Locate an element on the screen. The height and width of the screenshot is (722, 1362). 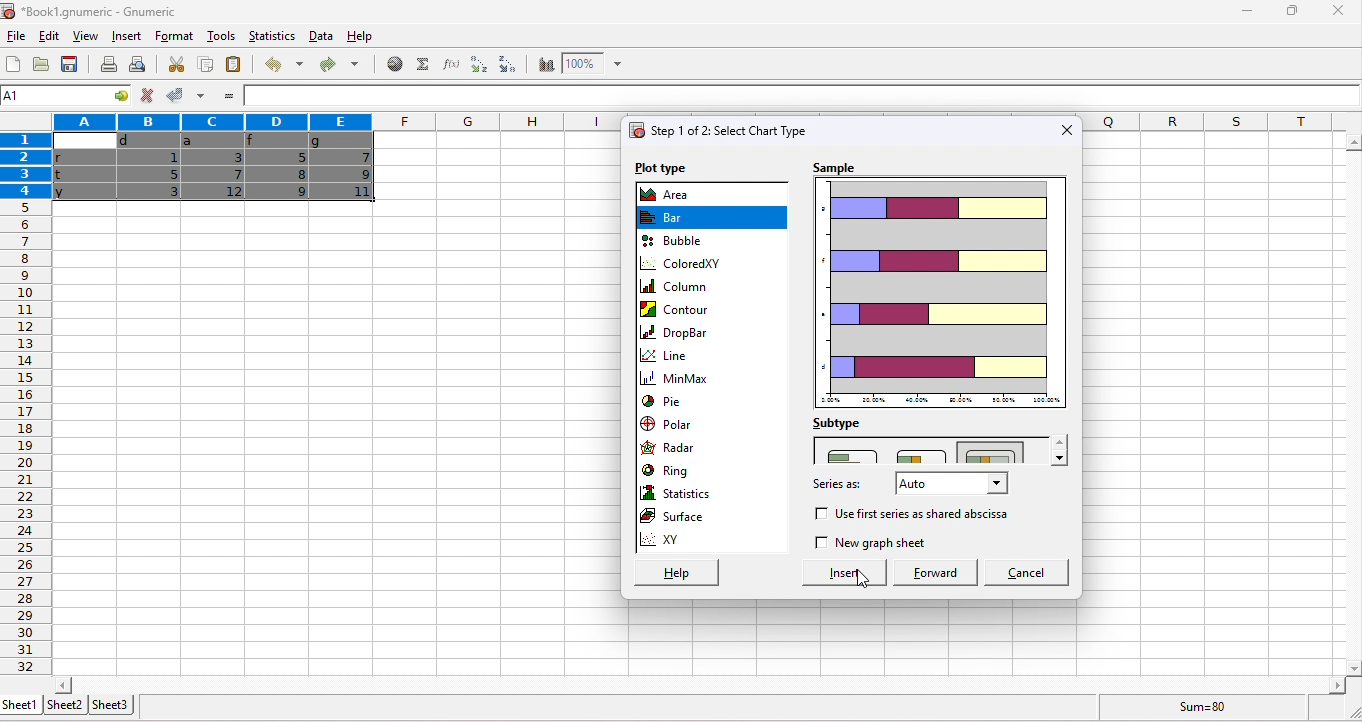
maximize is located at coordinates (1293, 13).